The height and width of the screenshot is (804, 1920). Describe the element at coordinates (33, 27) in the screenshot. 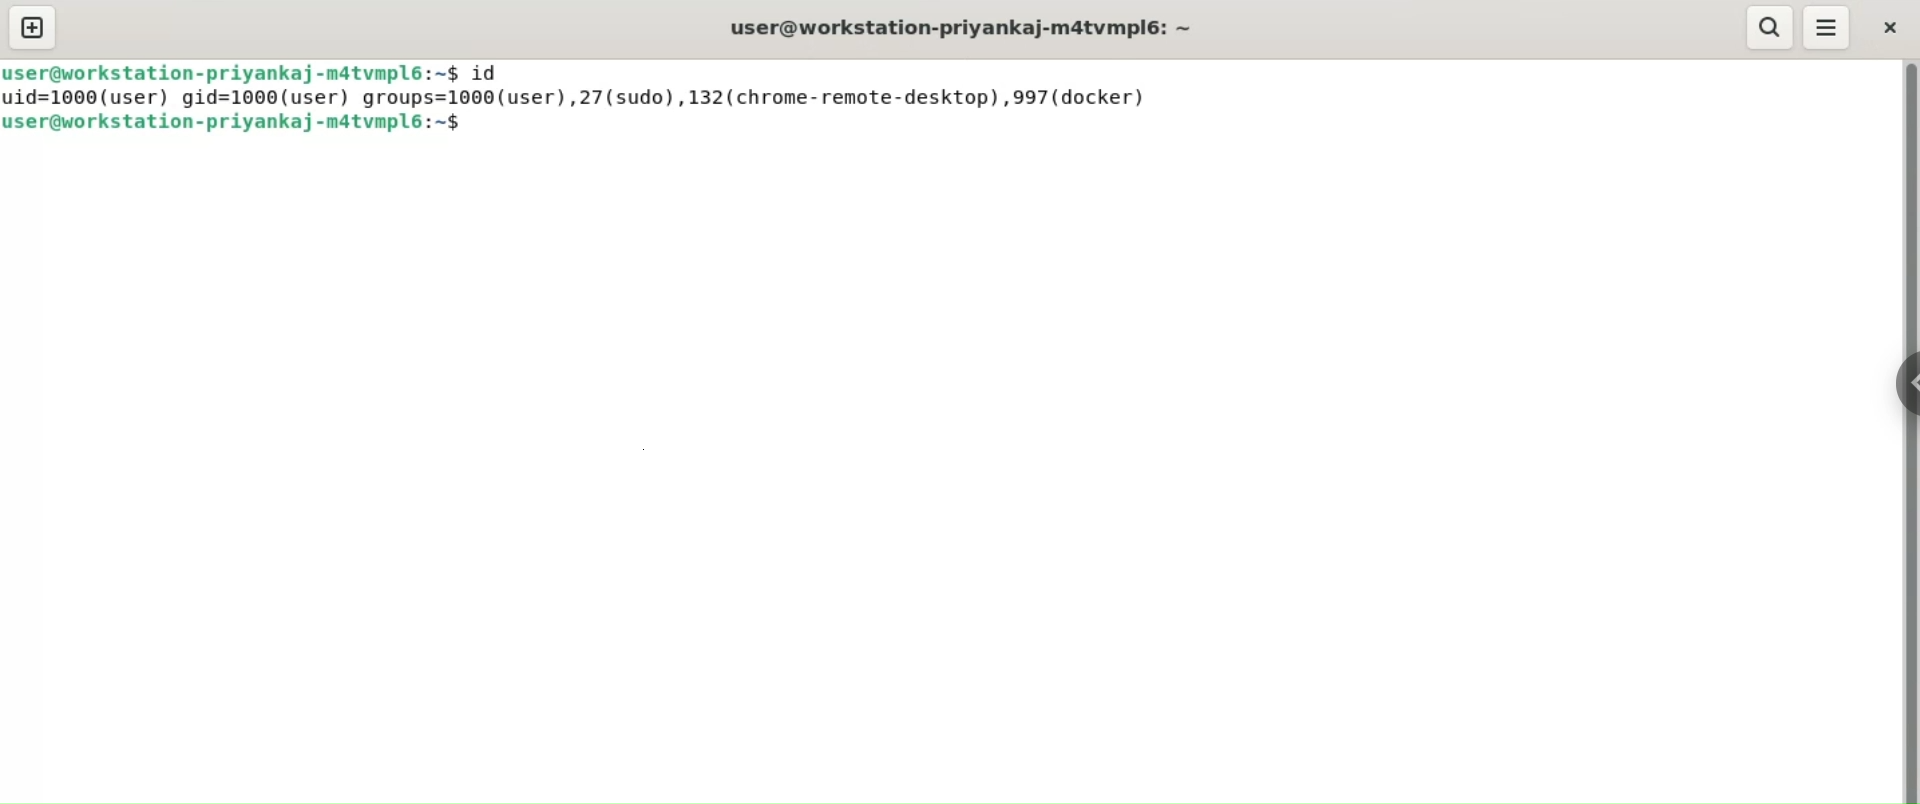

I see `new tab` at that location.